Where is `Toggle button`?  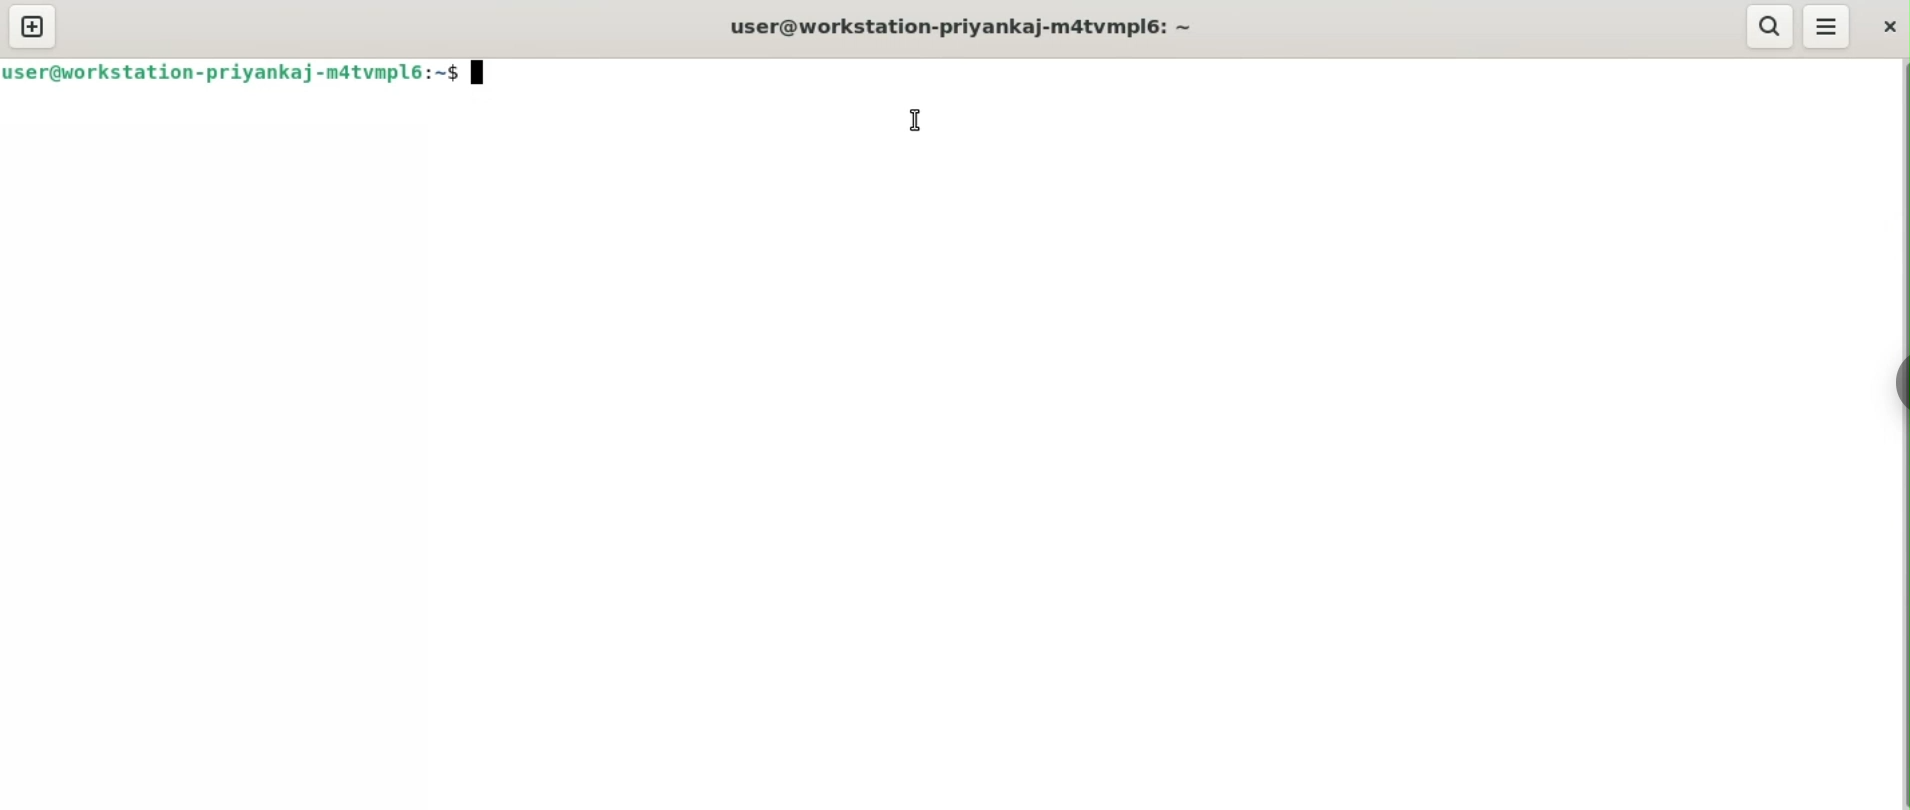
Toggle button is located at coordinates (1893, 388).